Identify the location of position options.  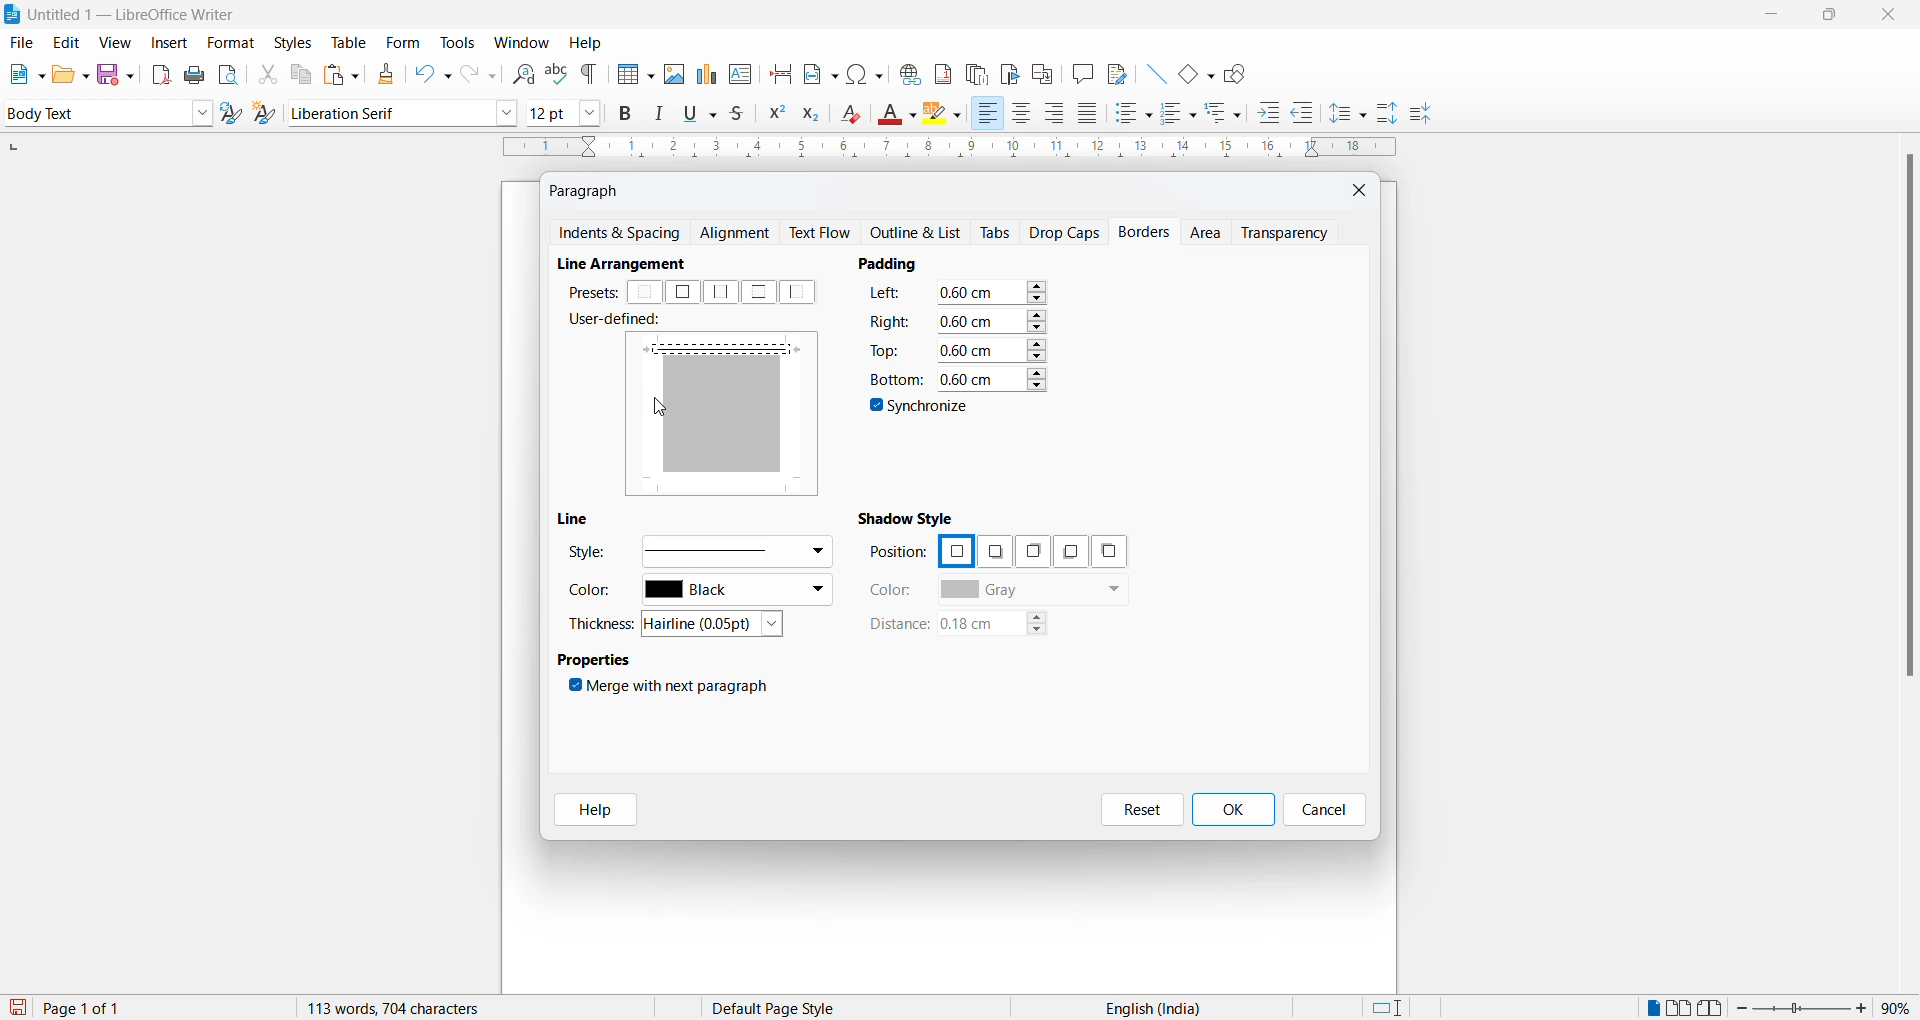
(955, 549).